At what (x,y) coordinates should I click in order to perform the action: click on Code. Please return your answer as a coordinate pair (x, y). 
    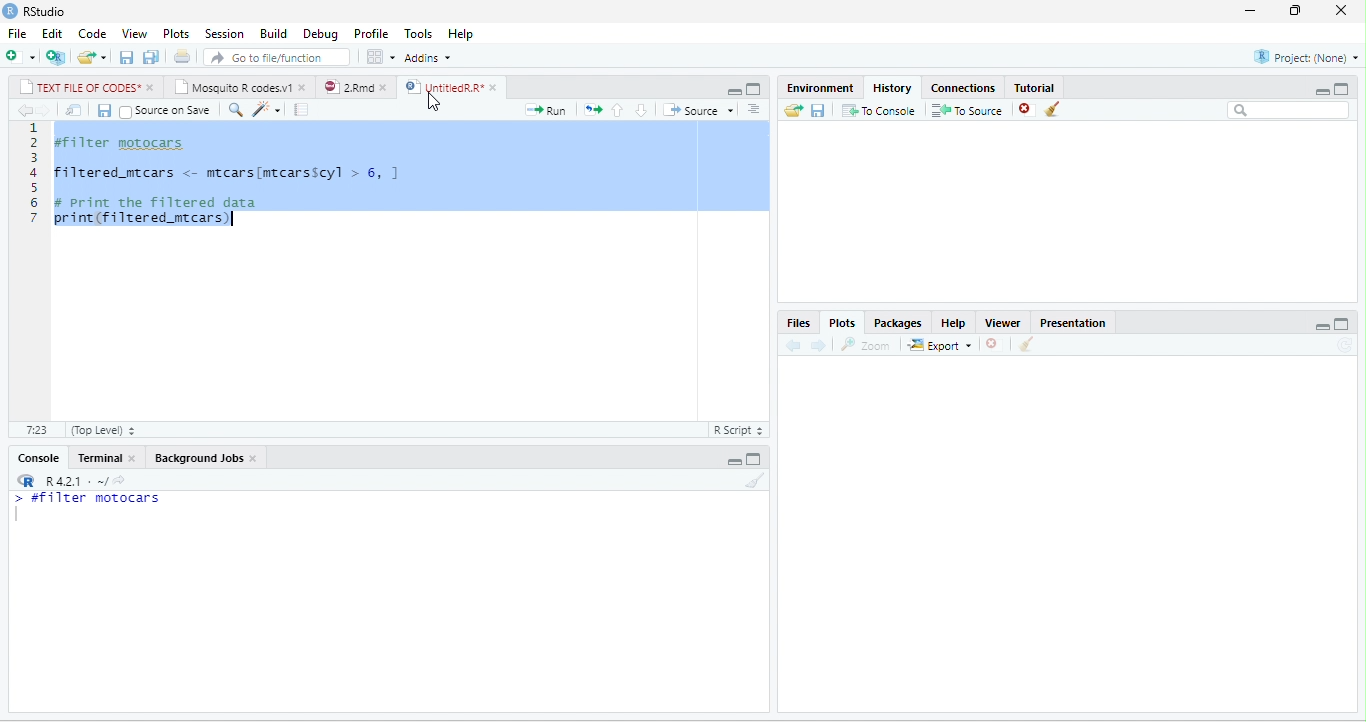
    Looking at the image, I should click on (93, 33).